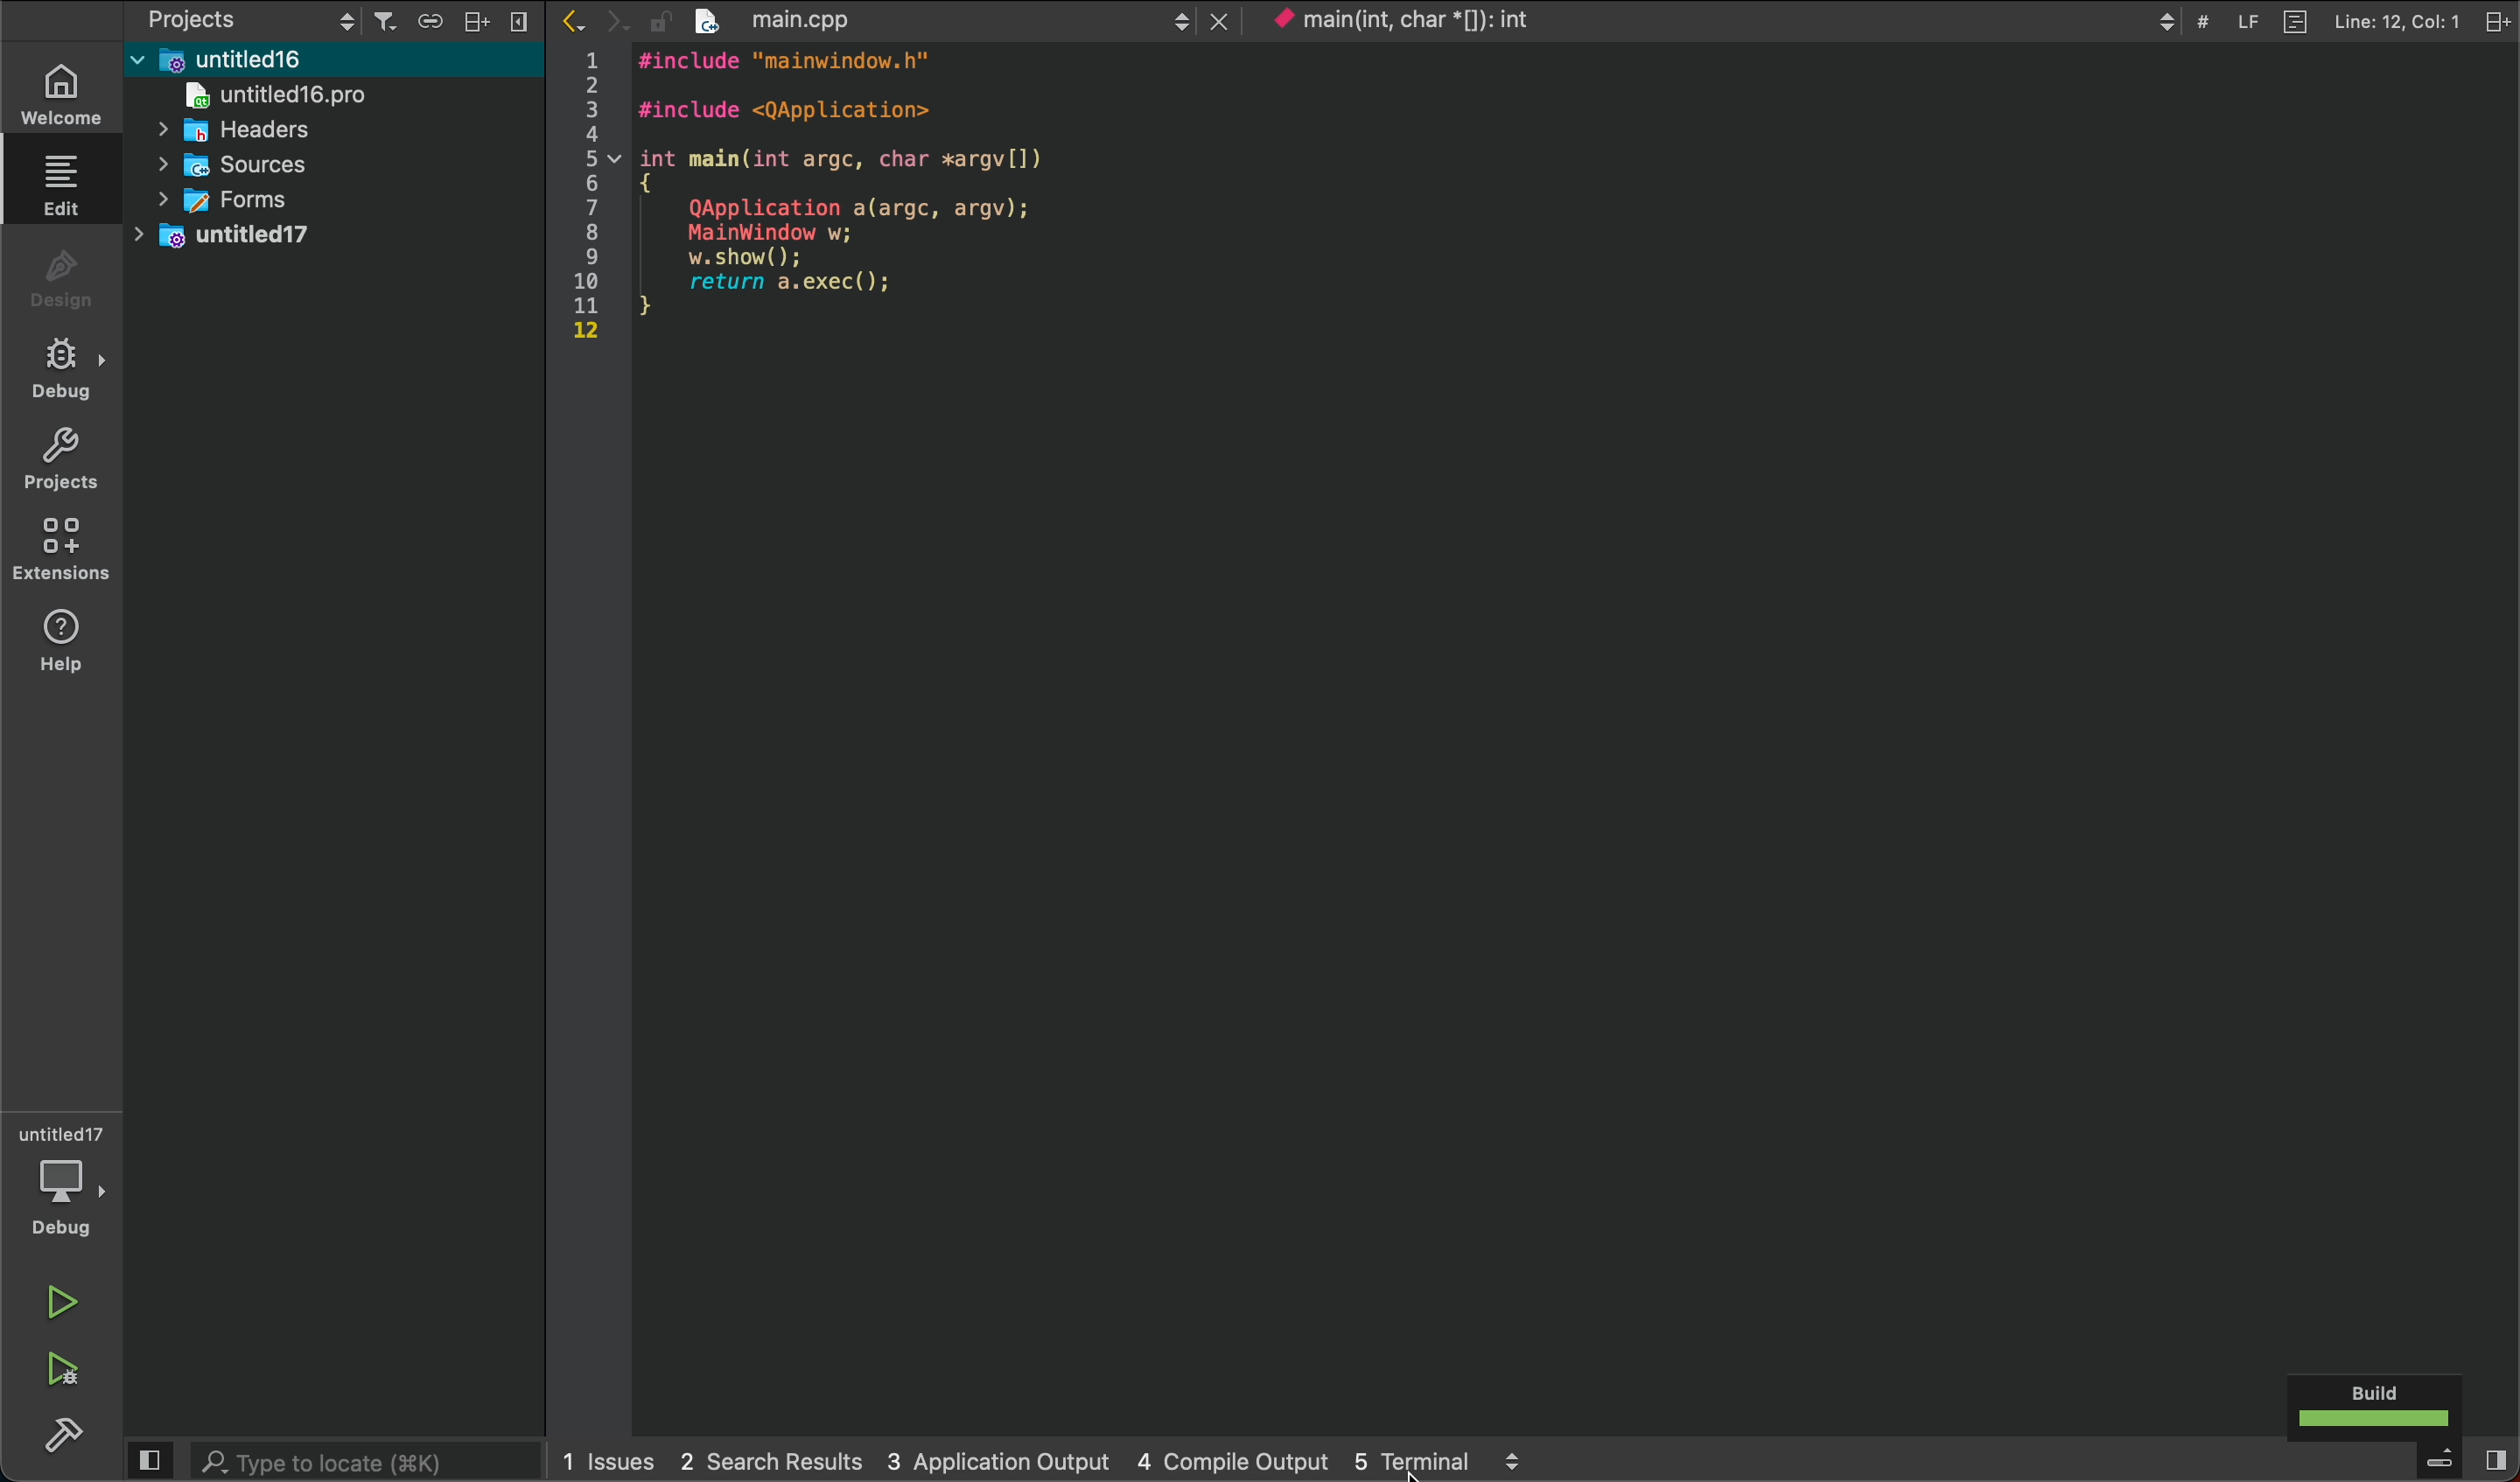  I want to click on main.cpp, so click(919, 20).